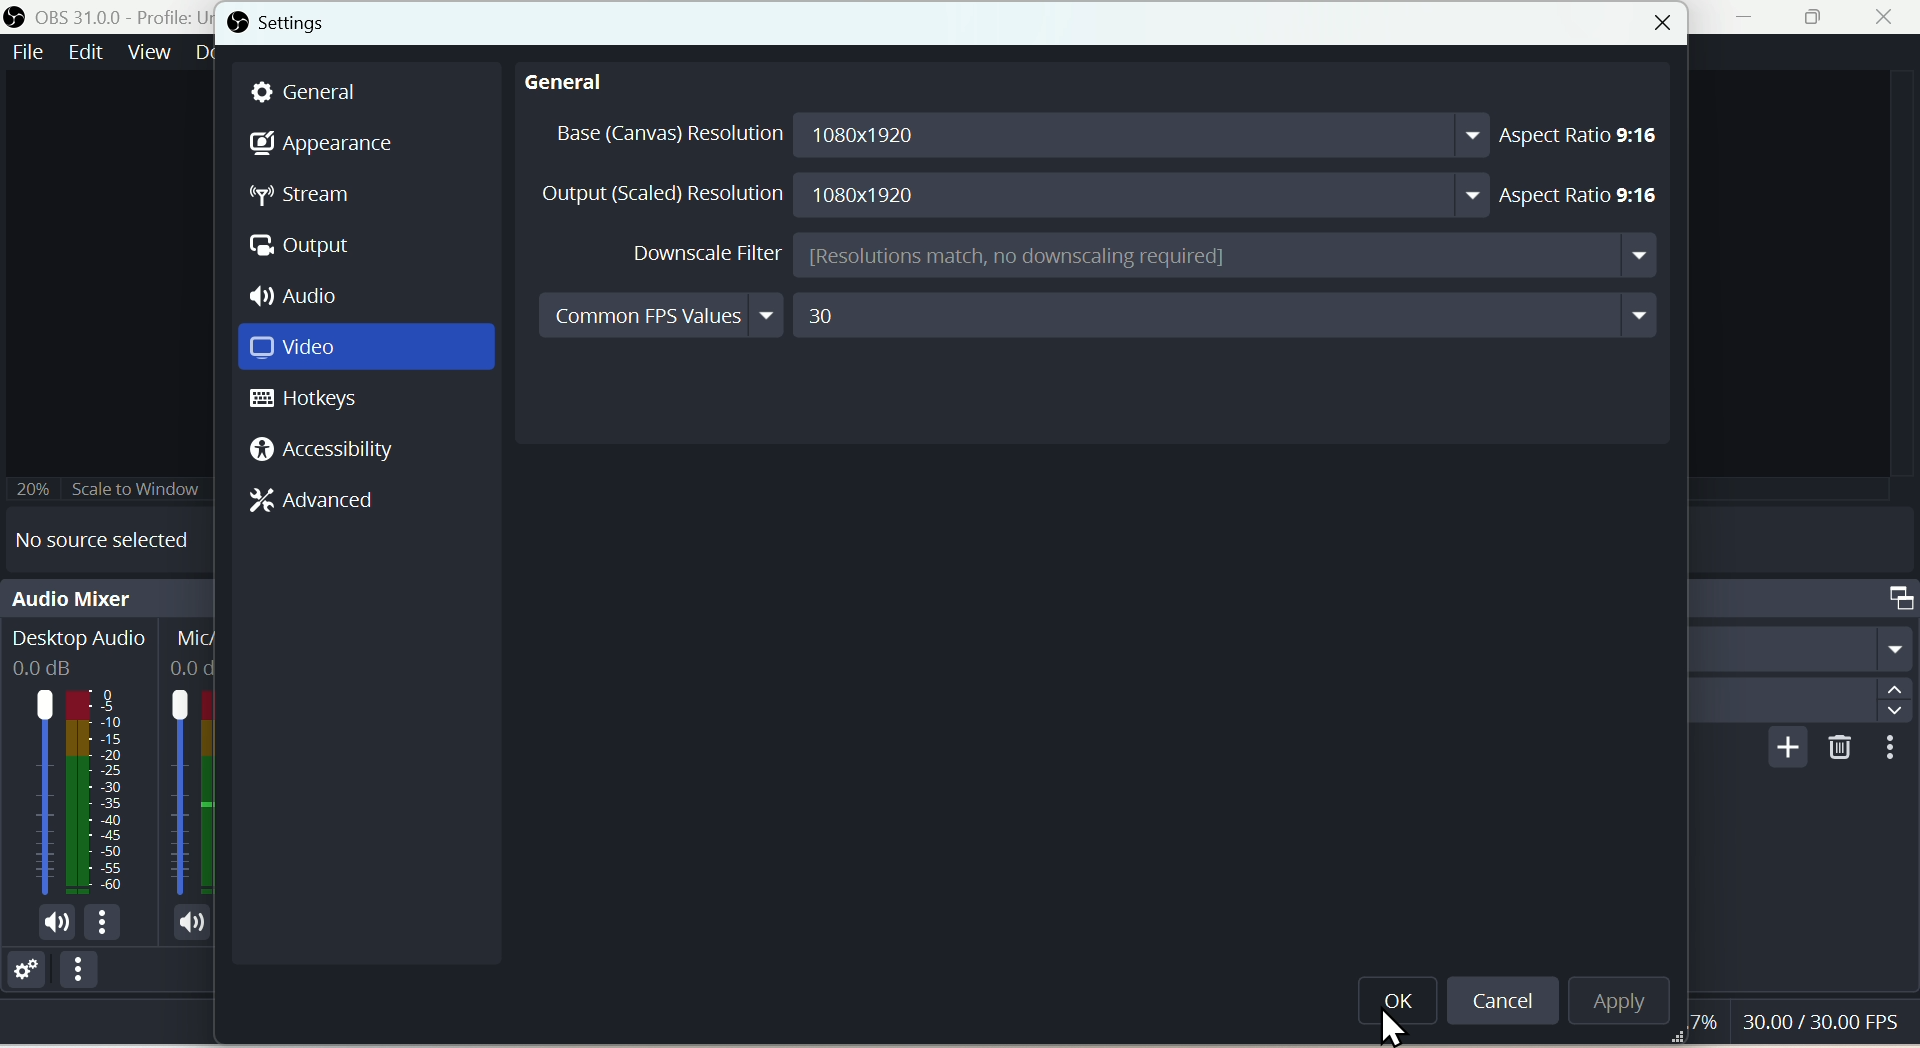 The width and height of the screenshot is (1920, 1048). Describe the element at coordinates (1401, 1010) in the screenshot. I see `okay` at that location.